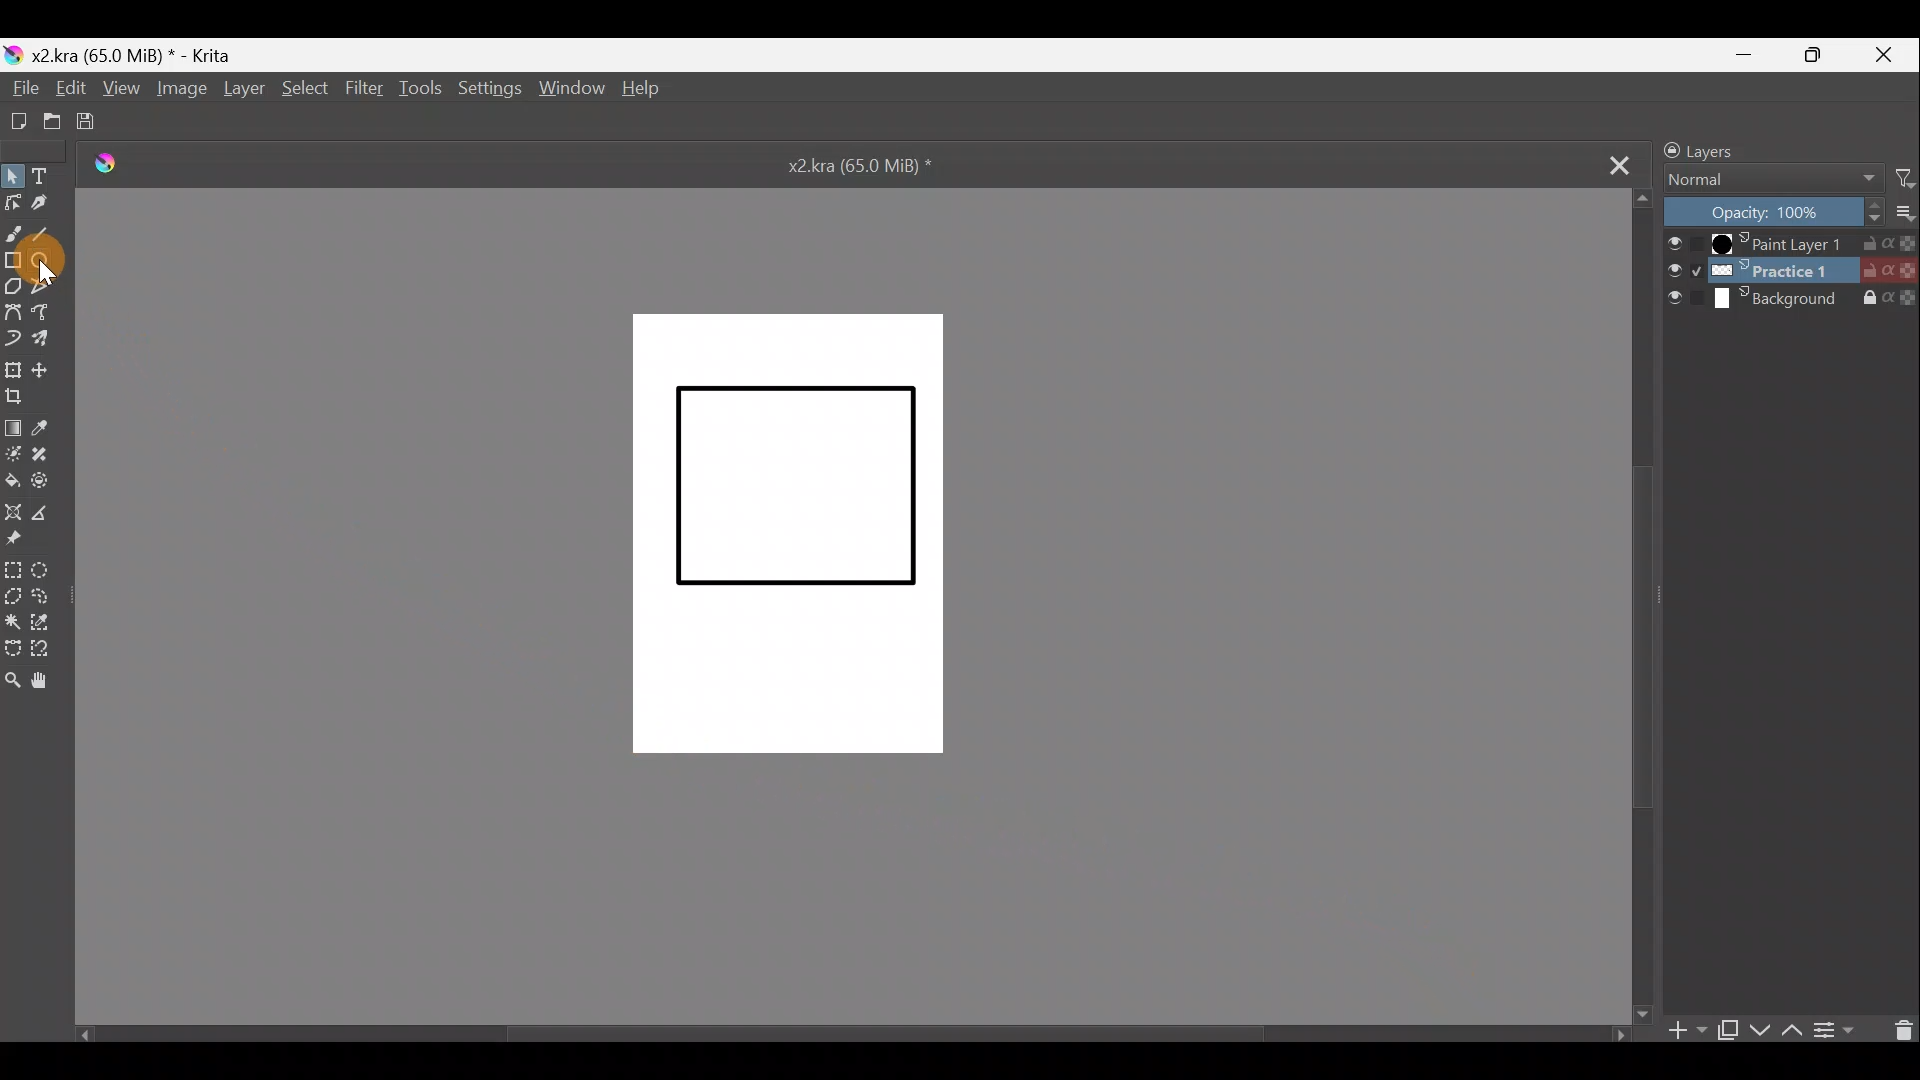 This screenshot has width=1920, height=1080. Describe the element at coordinates (12, 53) in the screenshot. I see `Krita logo` at that location.